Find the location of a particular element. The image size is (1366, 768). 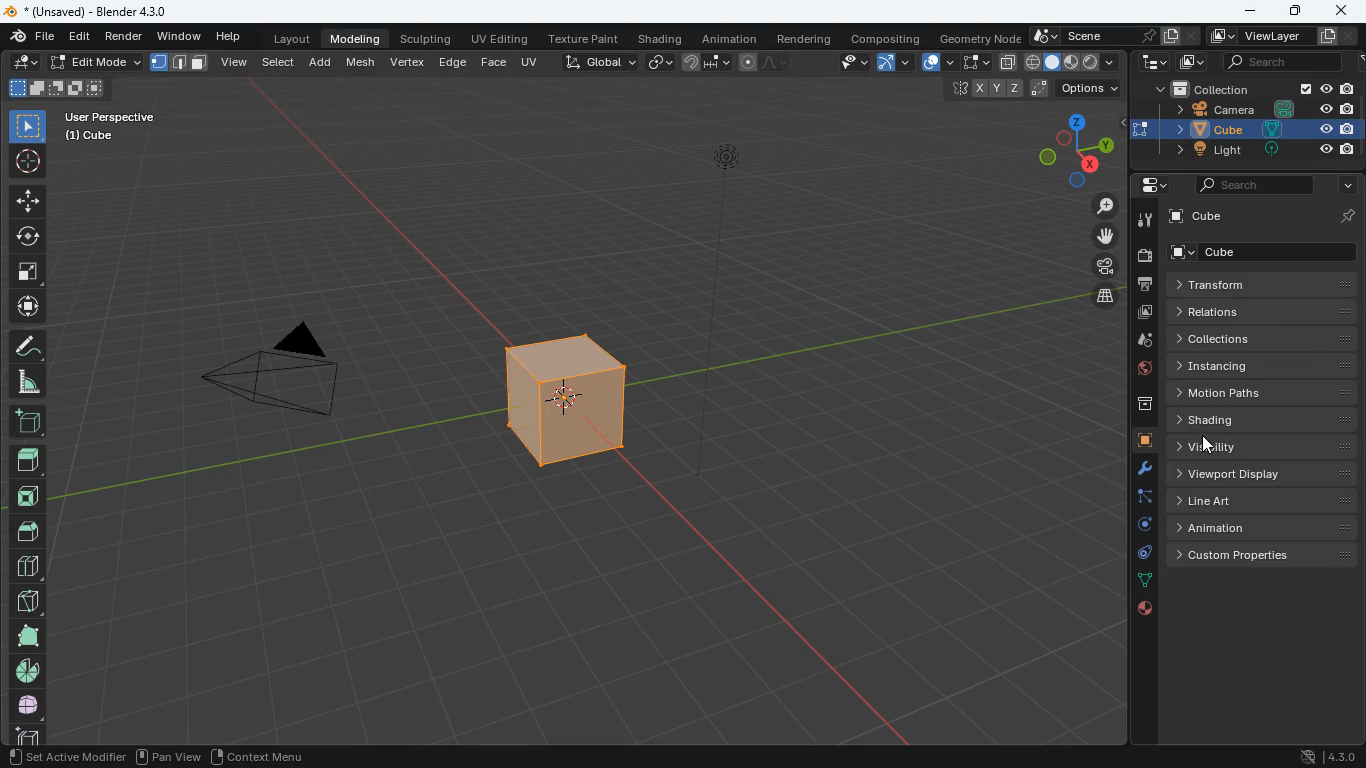

edge is located at coordinates (452, 64).